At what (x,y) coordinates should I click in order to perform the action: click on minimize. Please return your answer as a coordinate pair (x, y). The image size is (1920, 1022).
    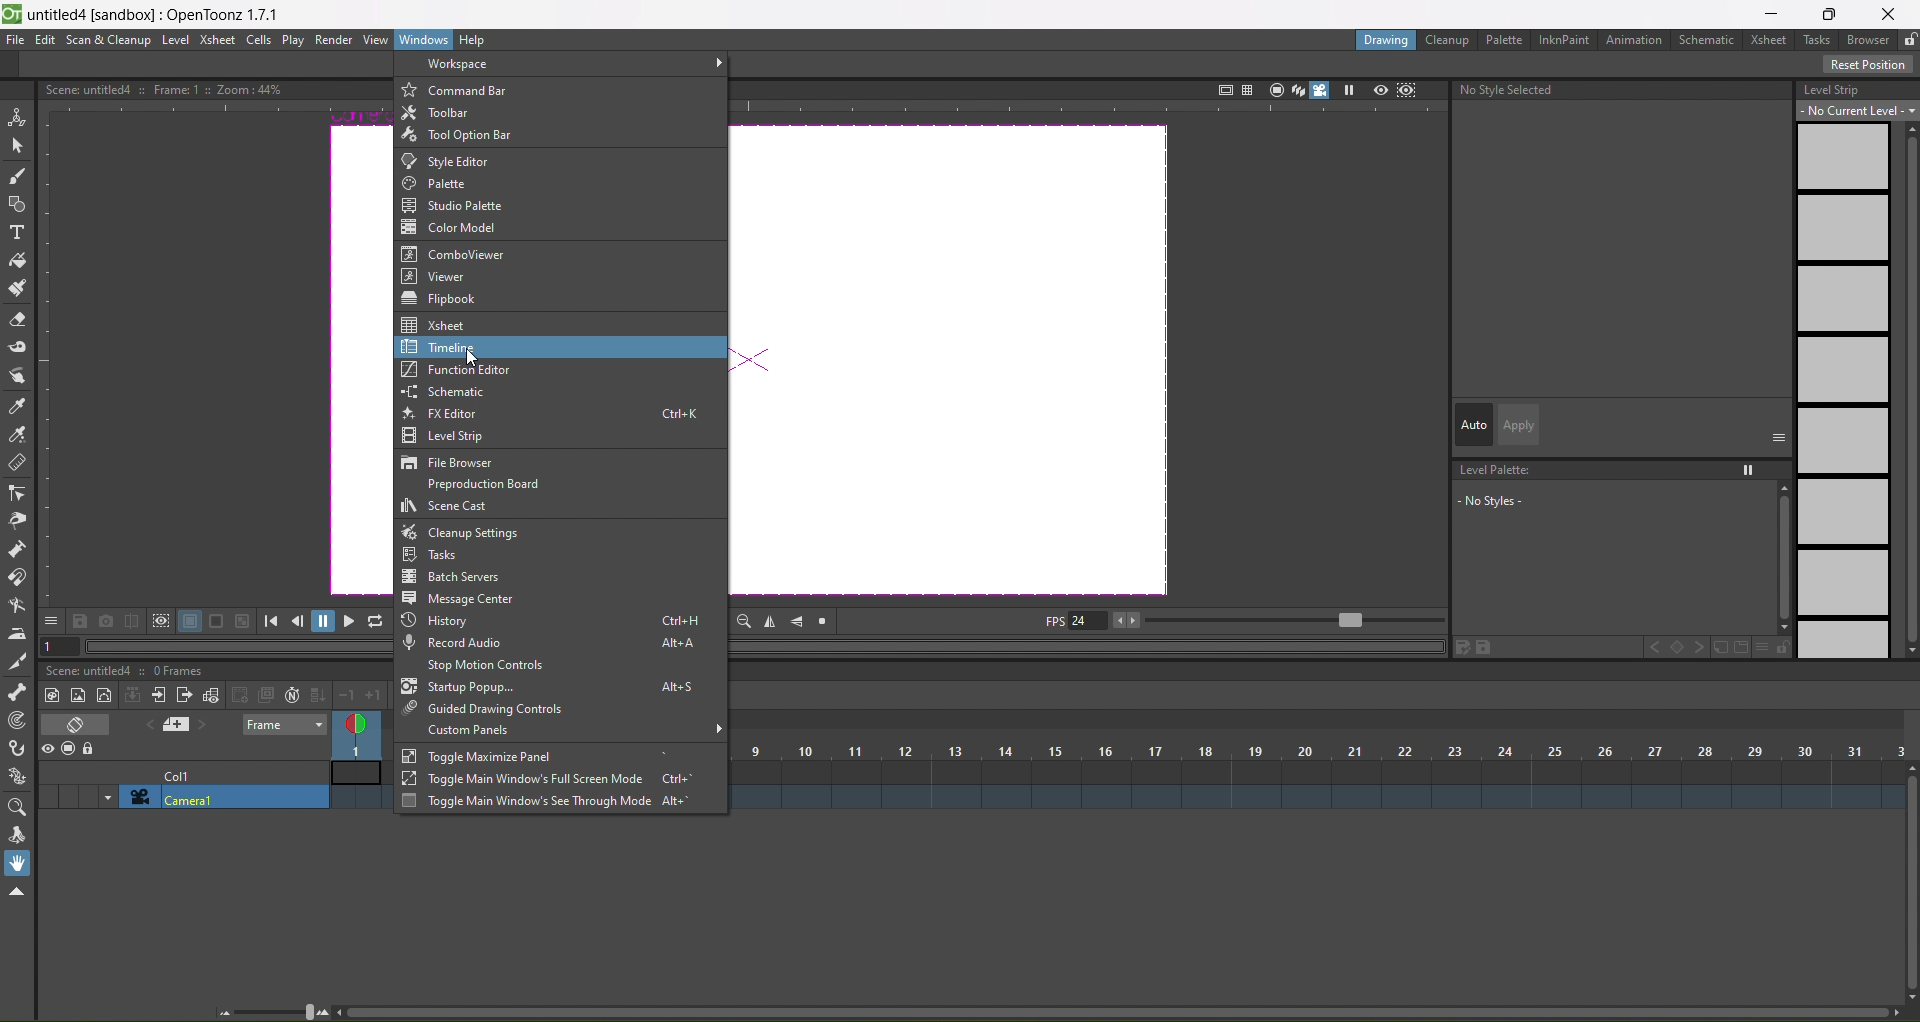
    Looking at the image, I should click on (1770, 14).